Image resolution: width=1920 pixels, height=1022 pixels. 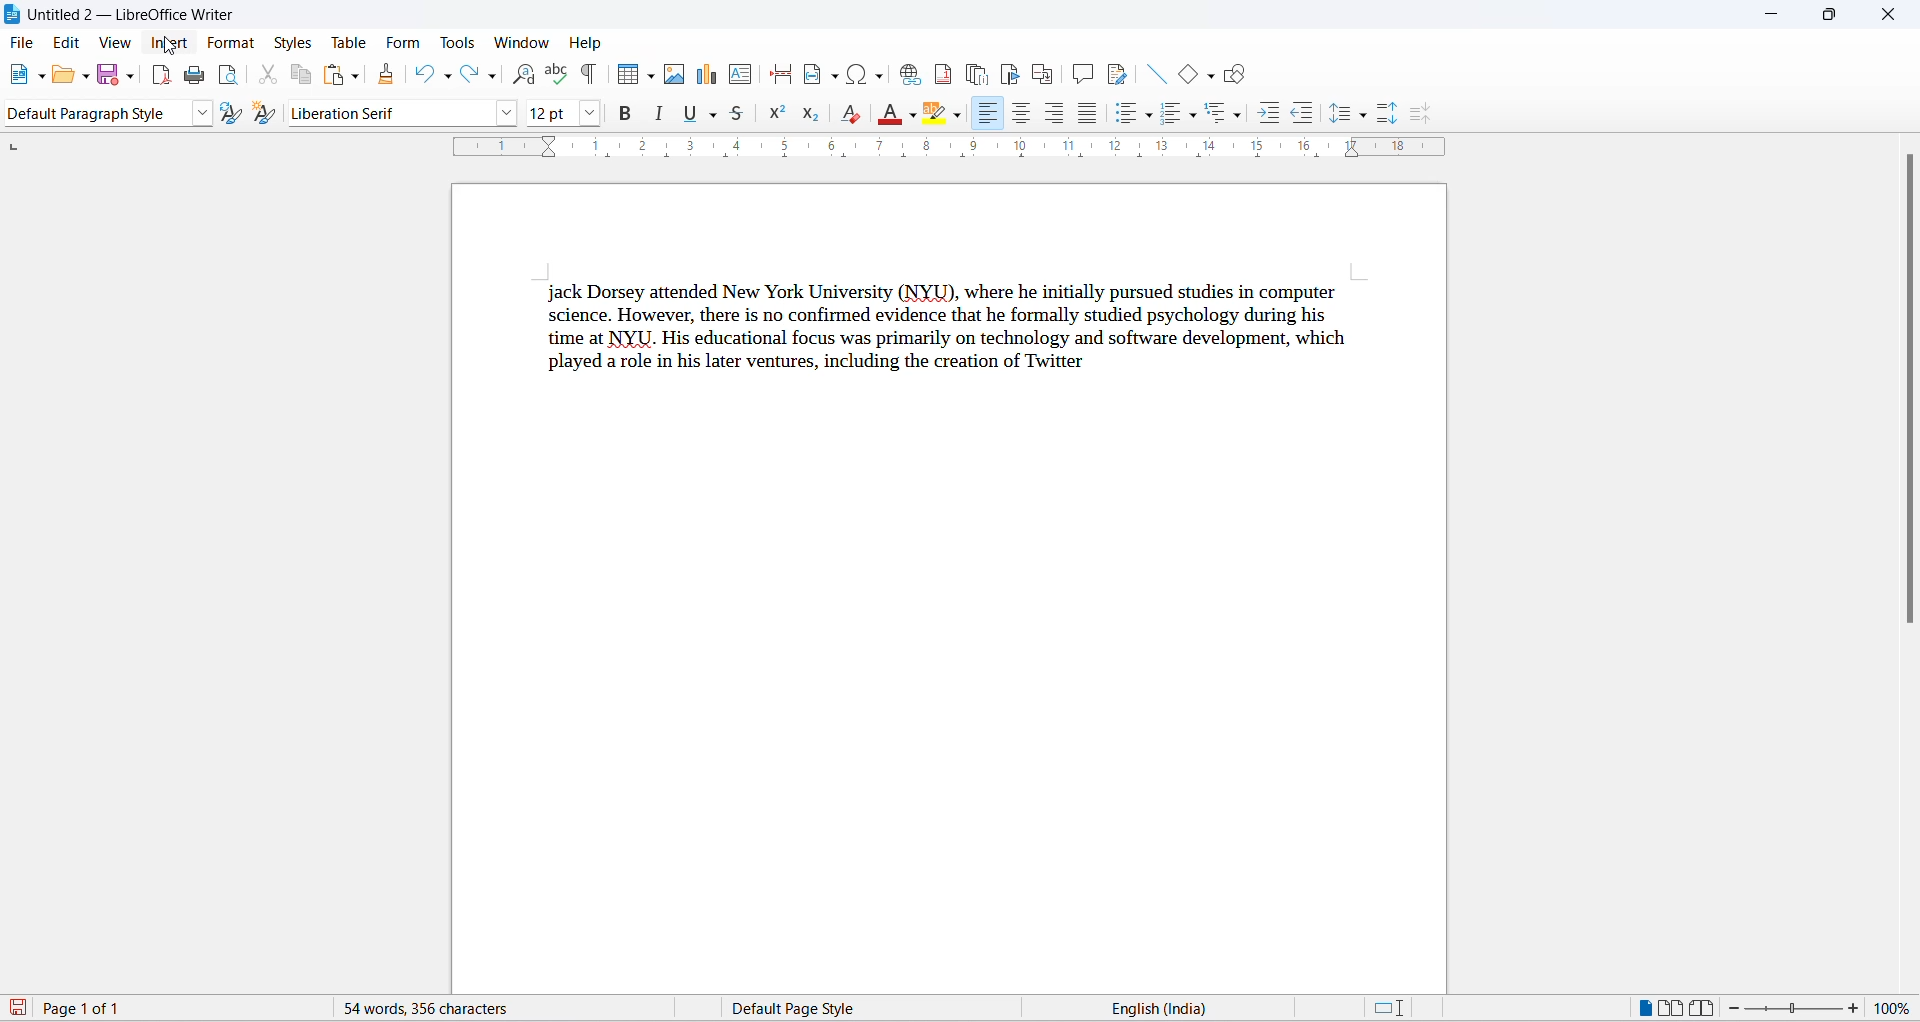 I want to click on paste, so click(x=334, y=75).